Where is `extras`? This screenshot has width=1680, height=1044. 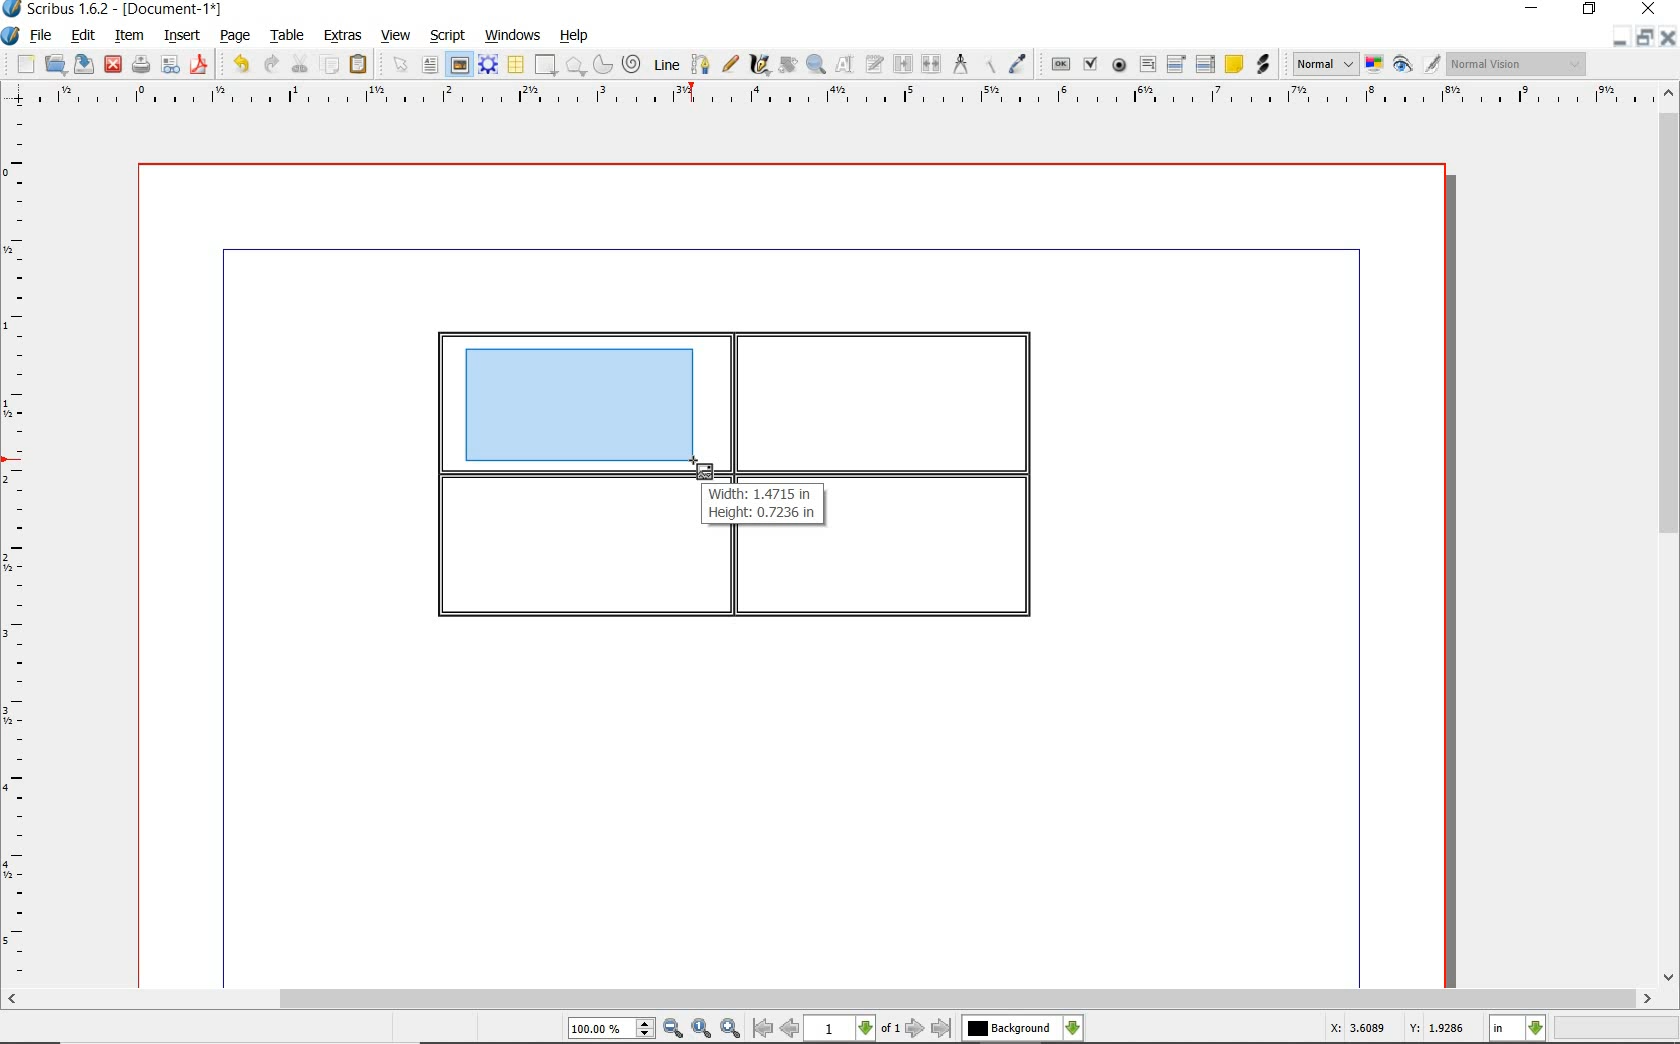
extras is located at coordinates (343, 36).